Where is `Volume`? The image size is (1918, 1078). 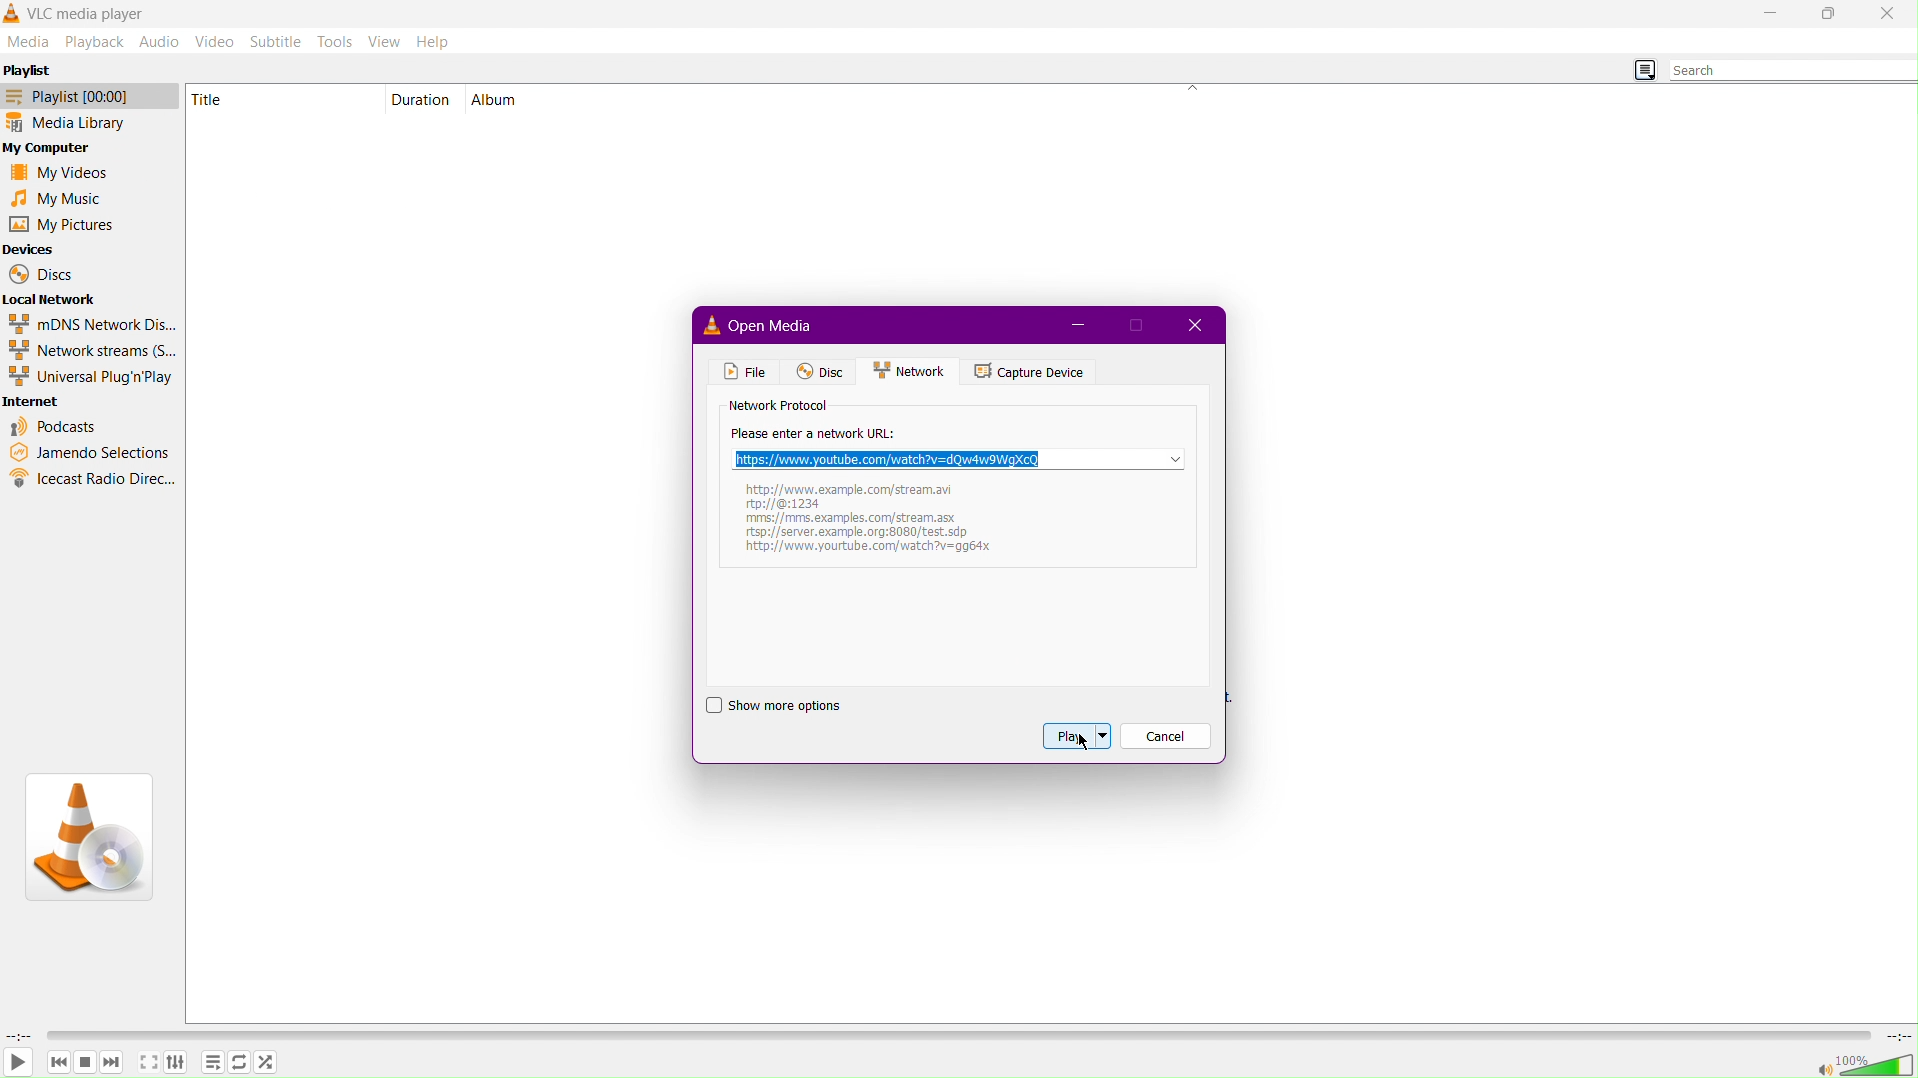
Volume is located at coordinates (1860, 1063).